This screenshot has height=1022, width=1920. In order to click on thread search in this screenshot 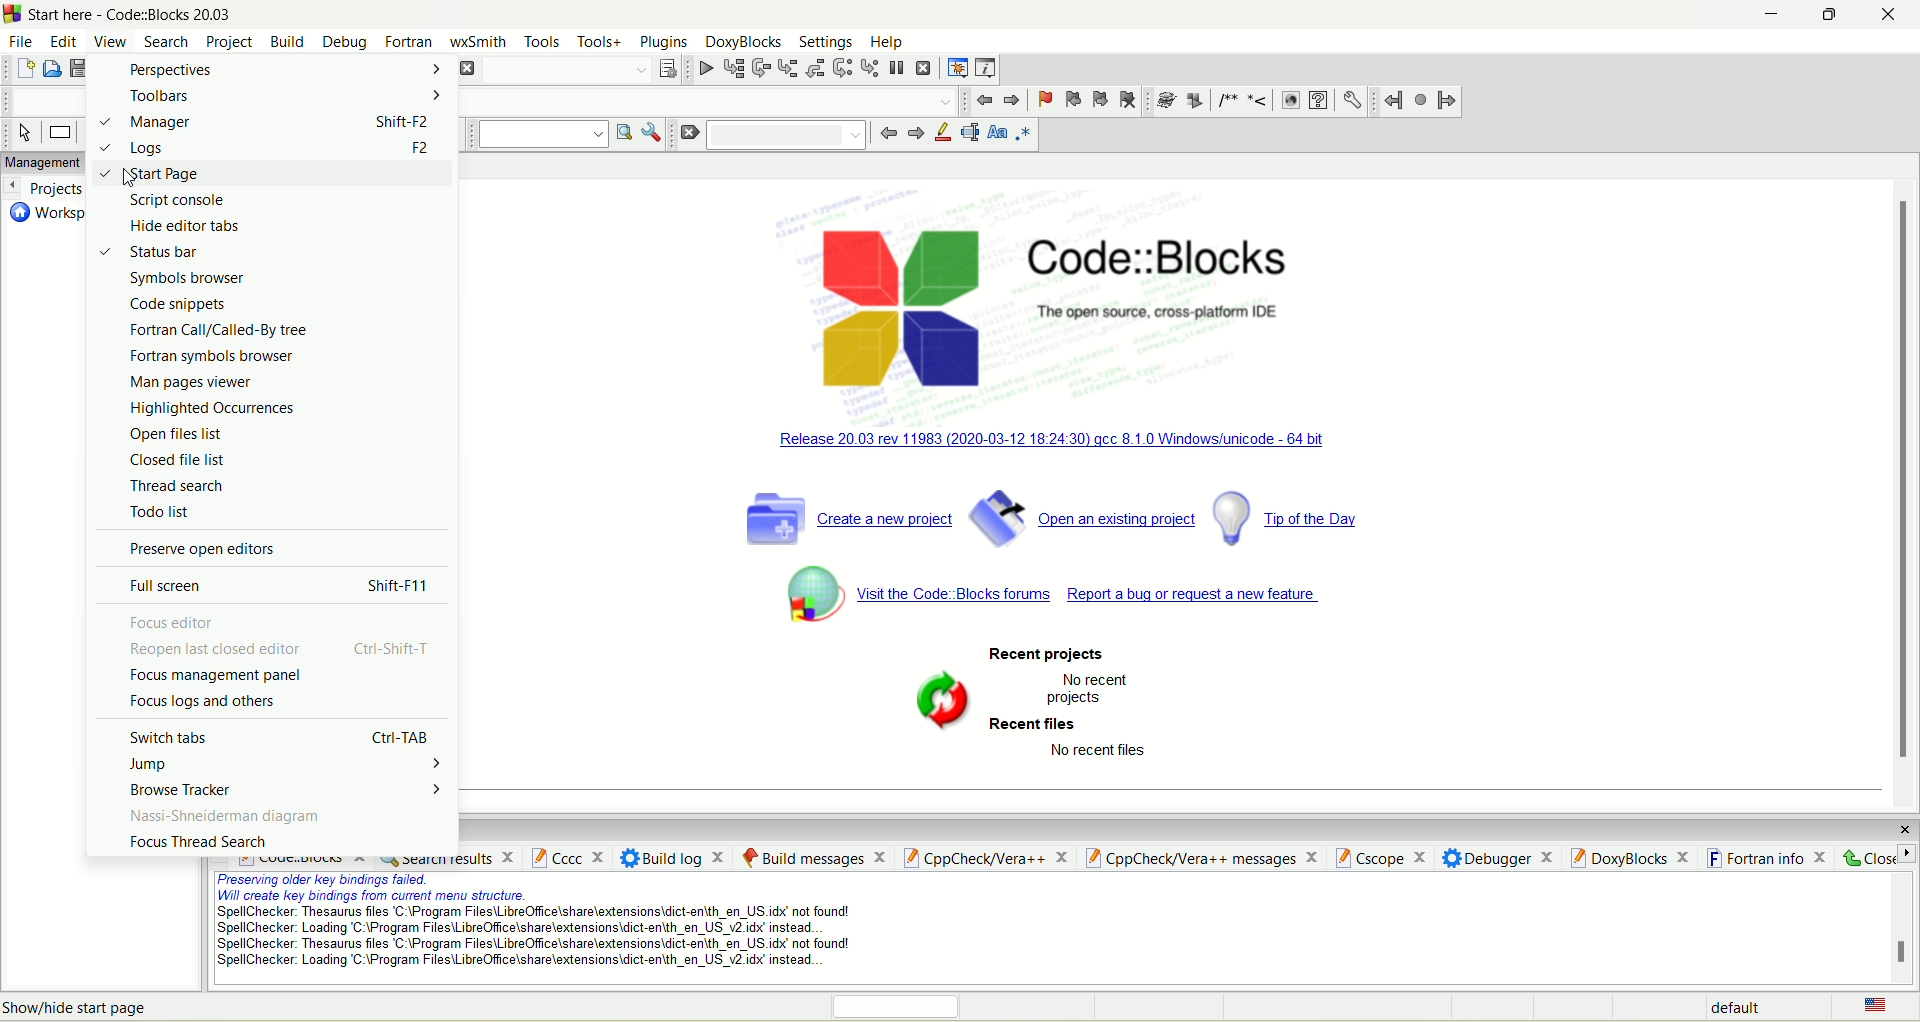, I will do `click(176, 485)`.